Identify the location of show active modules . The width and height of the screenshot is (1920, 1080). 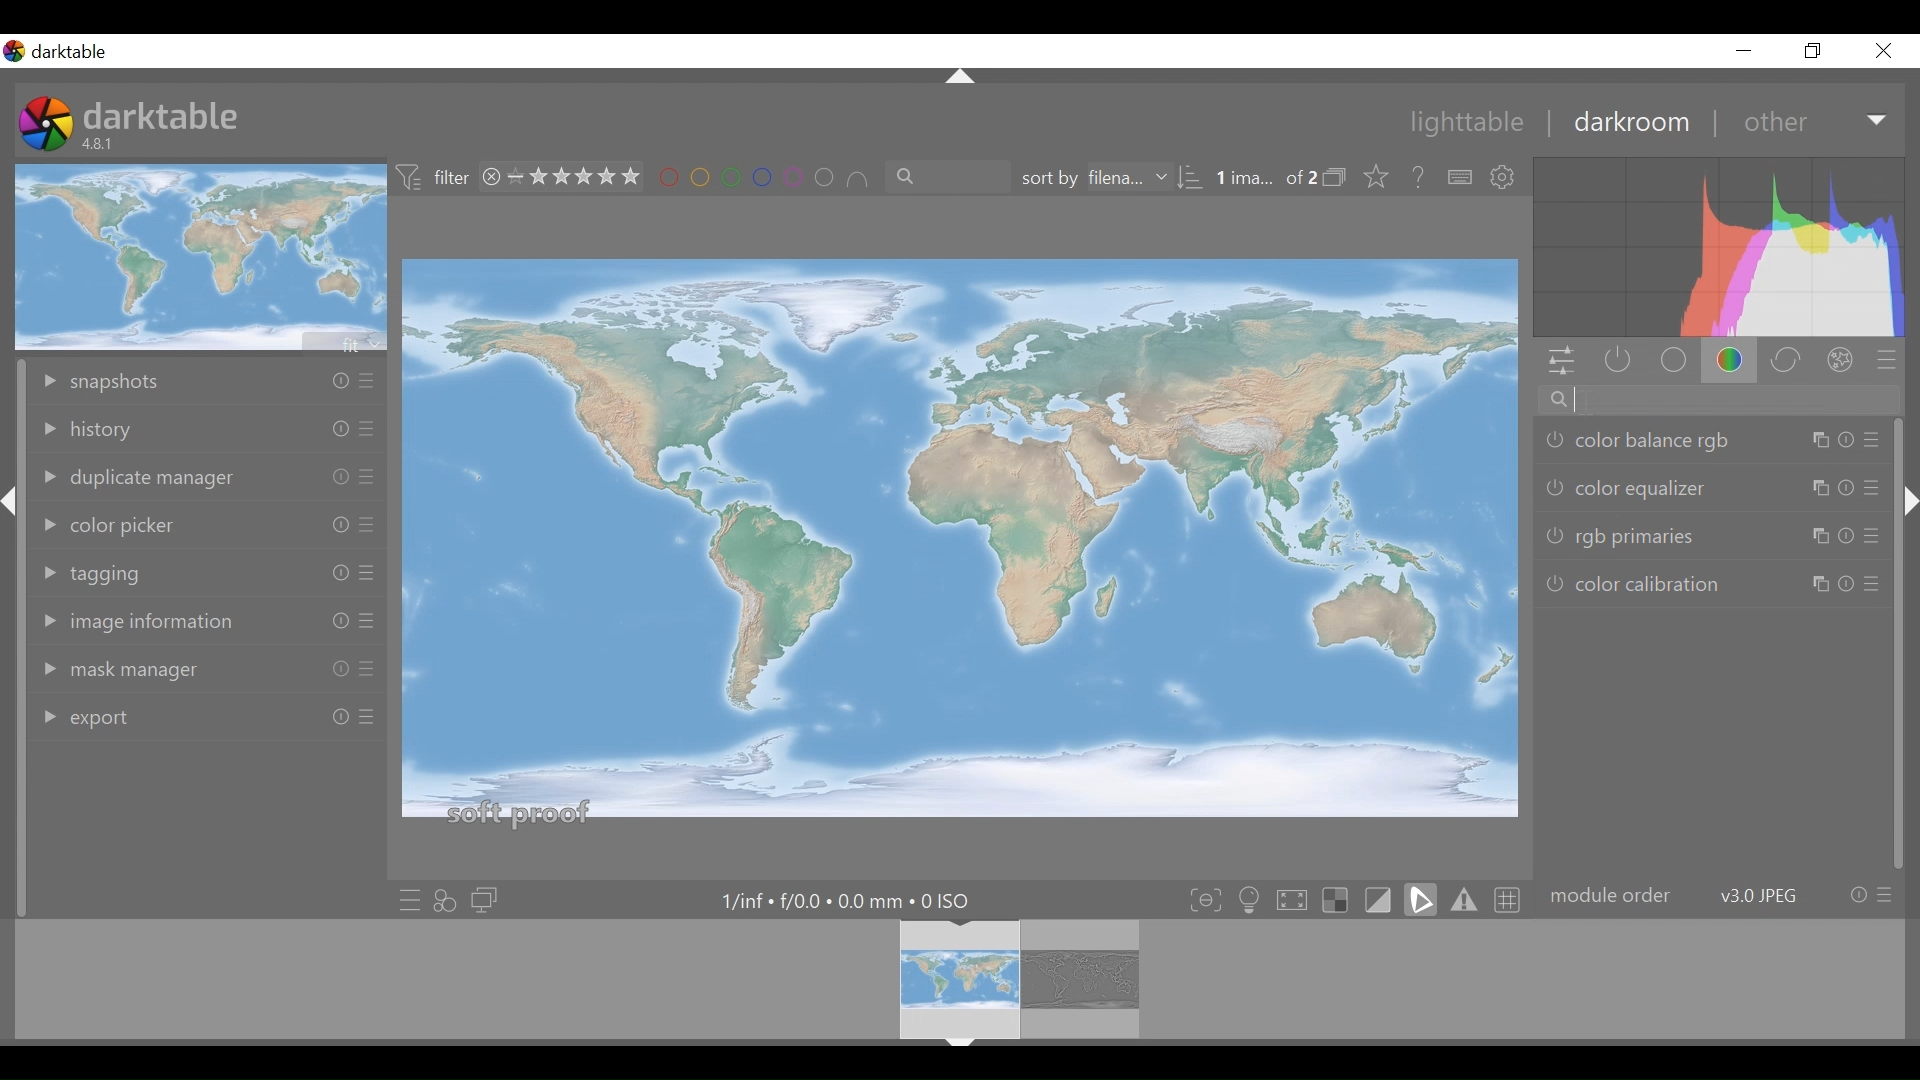
(1616, 362).